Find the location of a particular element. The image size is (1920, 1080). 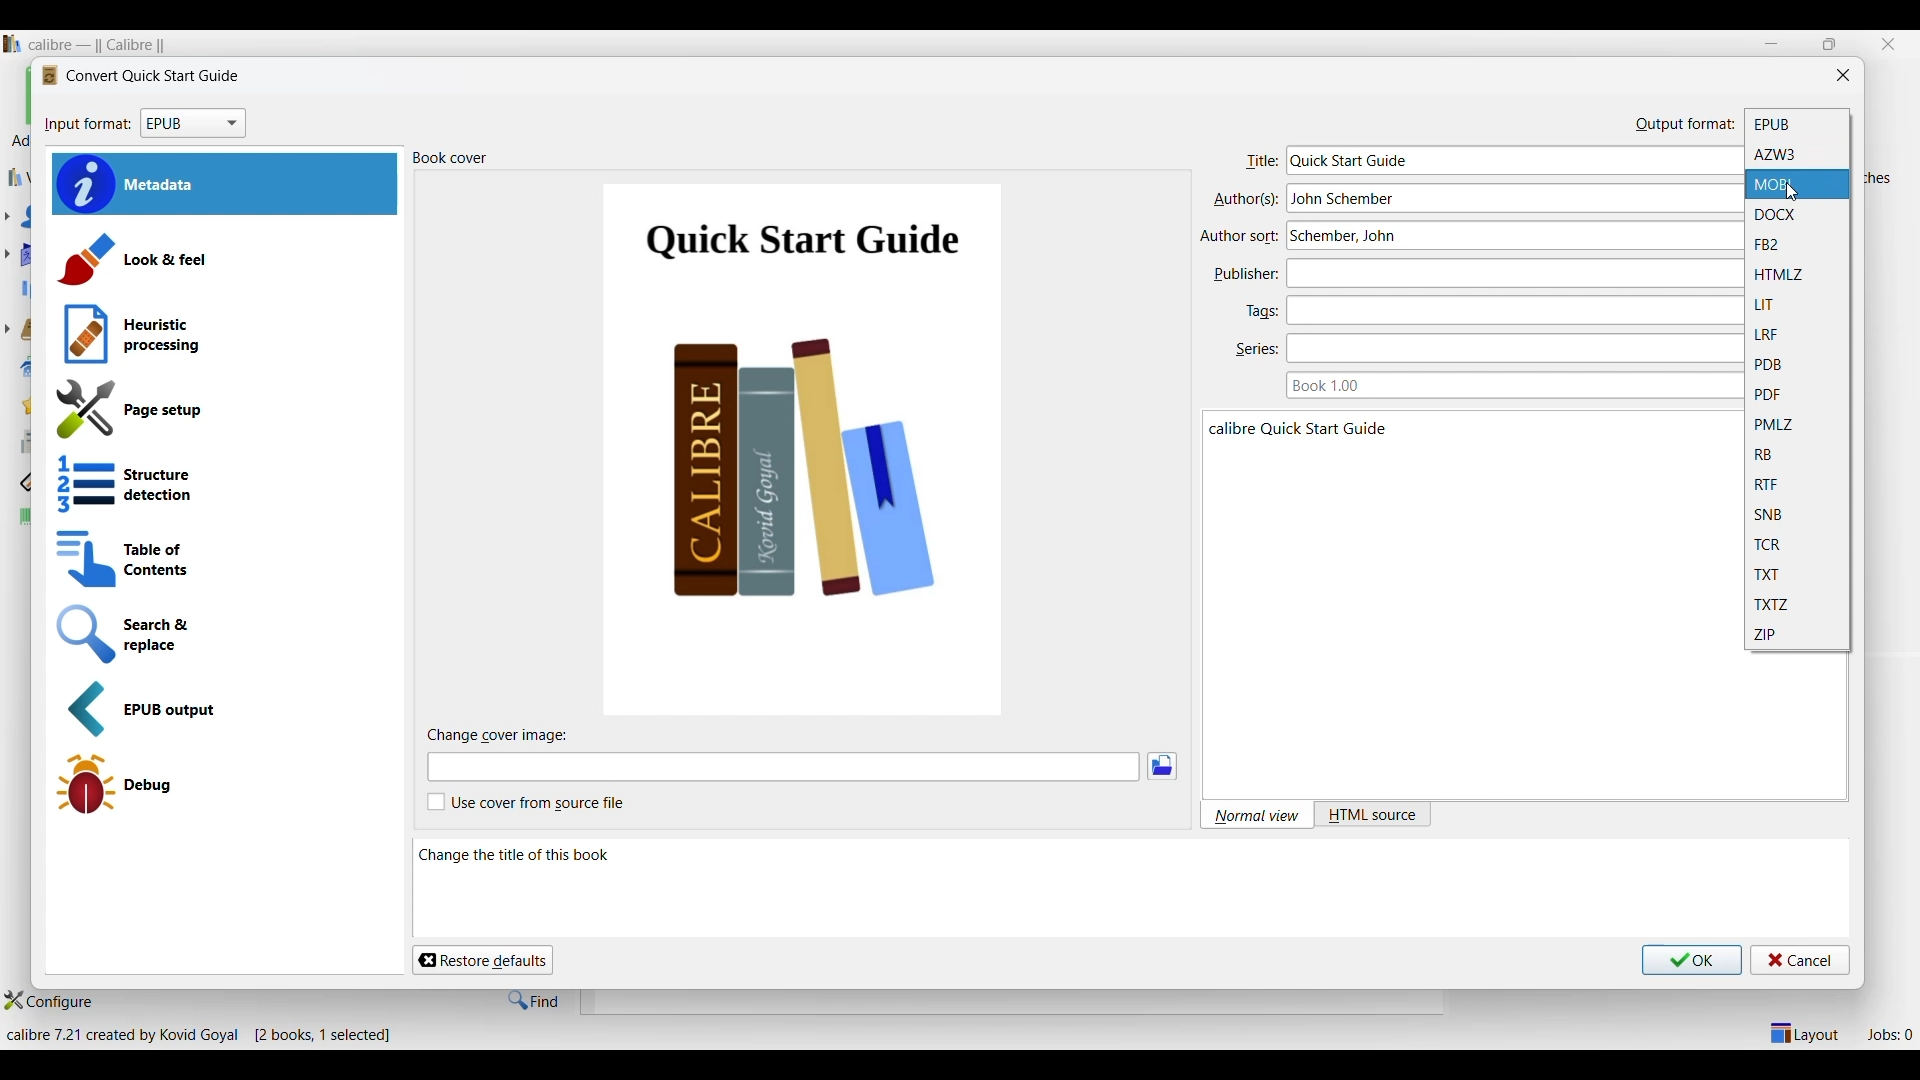

series is located at coordinates (1256, 352).